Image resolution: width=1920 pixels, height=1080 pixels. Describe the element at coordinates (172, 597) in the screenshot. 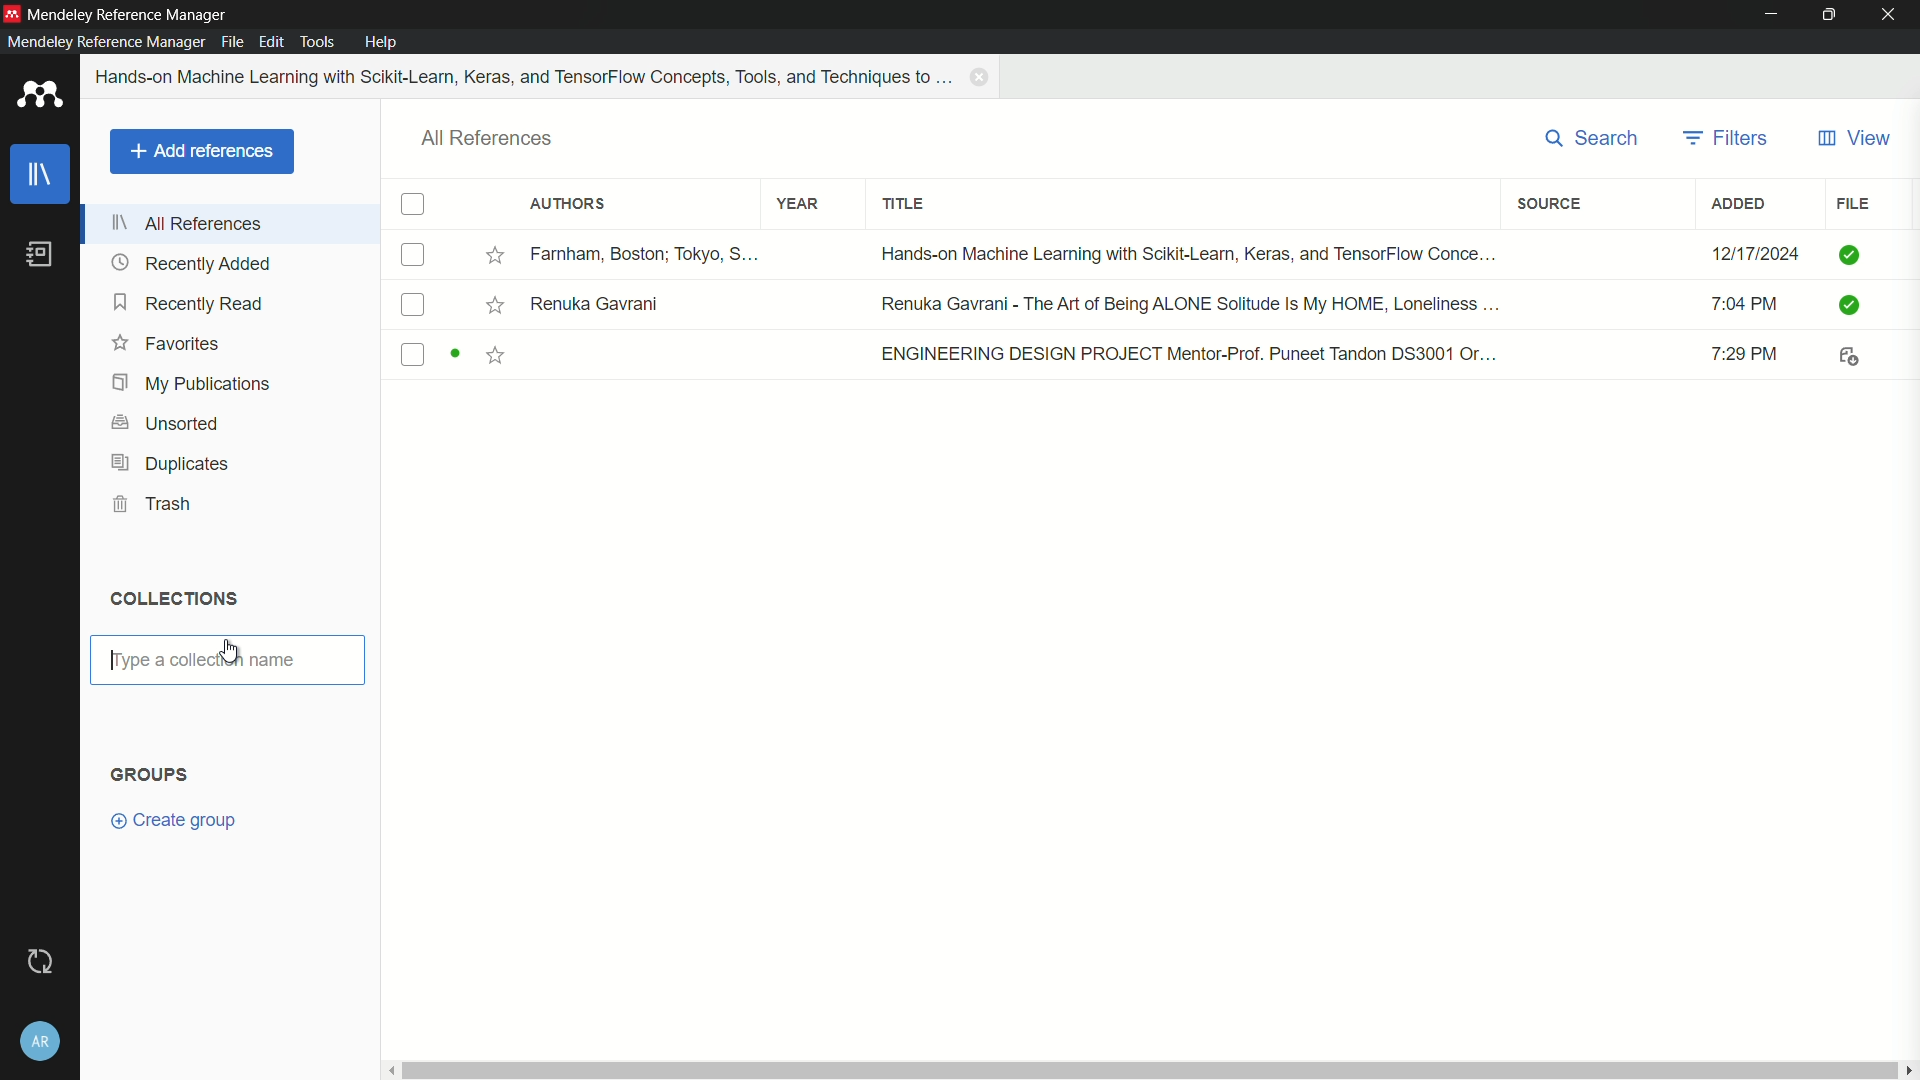

I see `collections` at that location.